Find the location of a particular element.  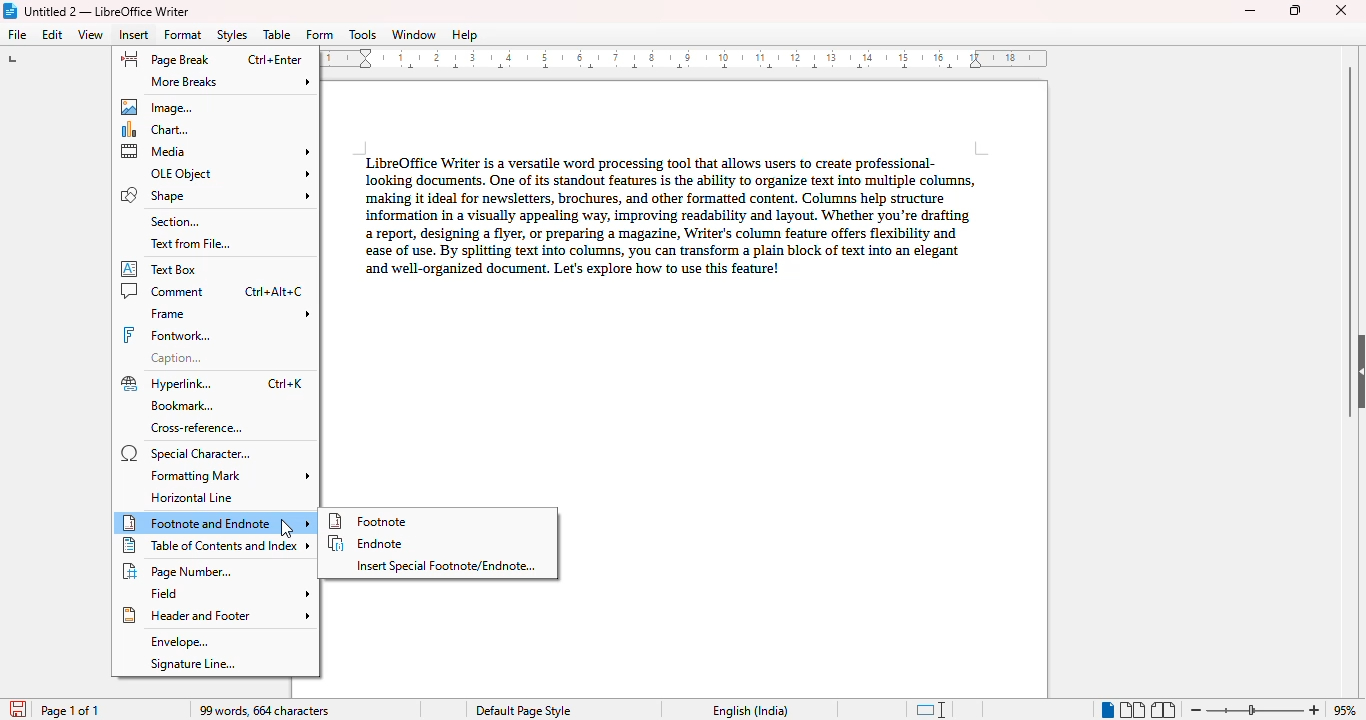

Save document is located at coordinates (16, 705).